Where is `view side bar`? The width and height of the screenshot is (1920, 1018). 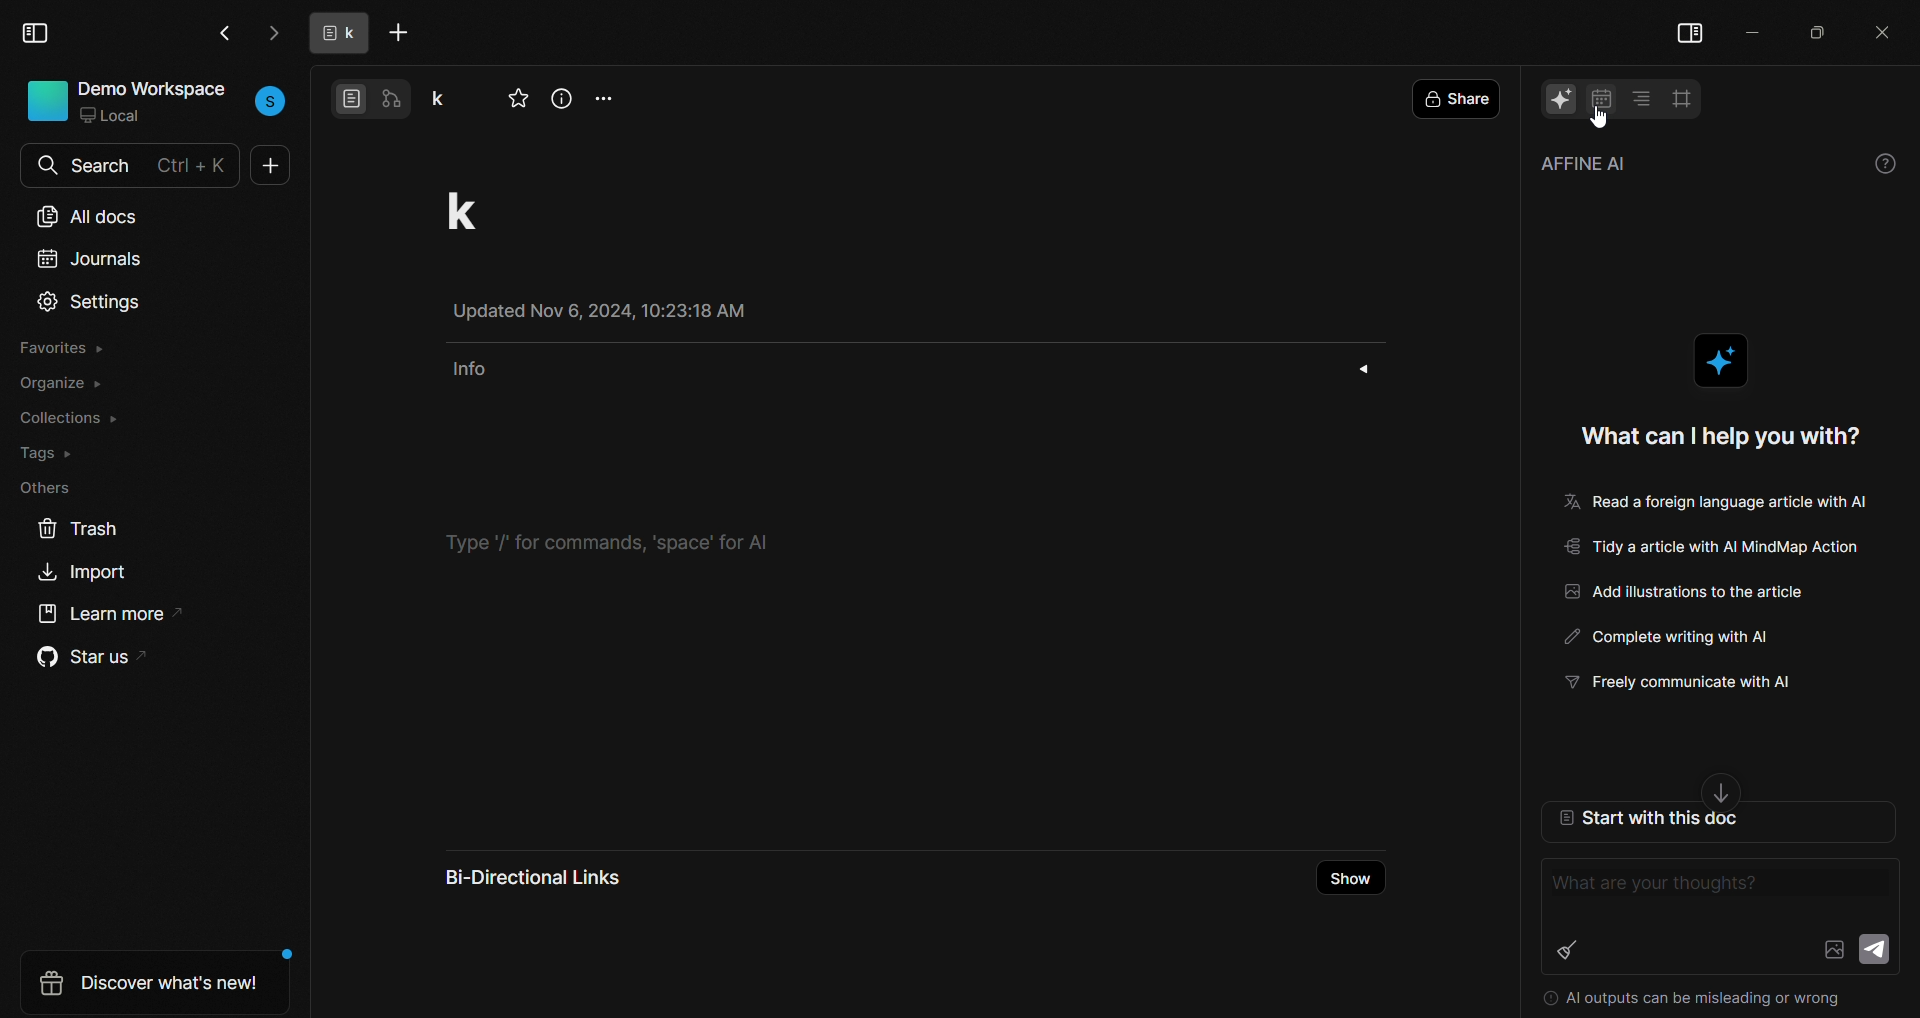 view side bar is located at coordinates (1690, 28).